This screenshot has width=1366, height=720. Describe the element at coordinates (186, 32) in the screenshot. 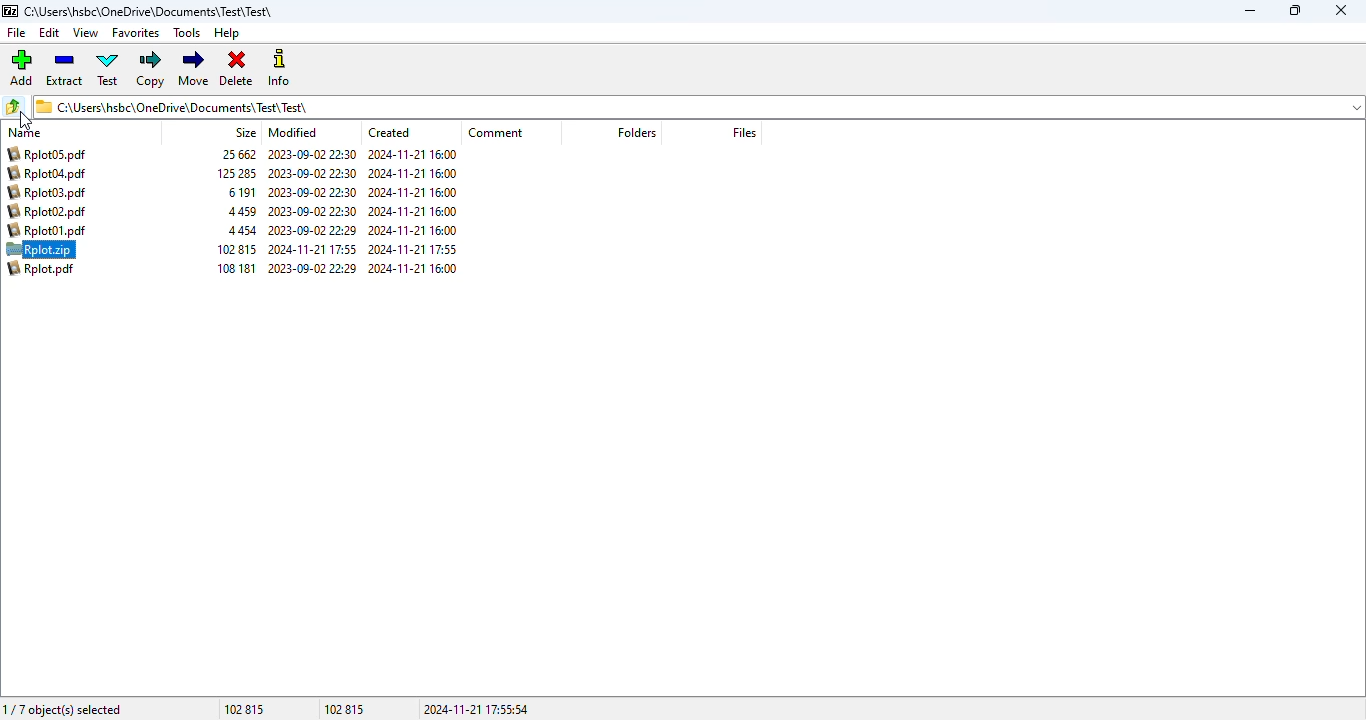

I see `tools` at that location.